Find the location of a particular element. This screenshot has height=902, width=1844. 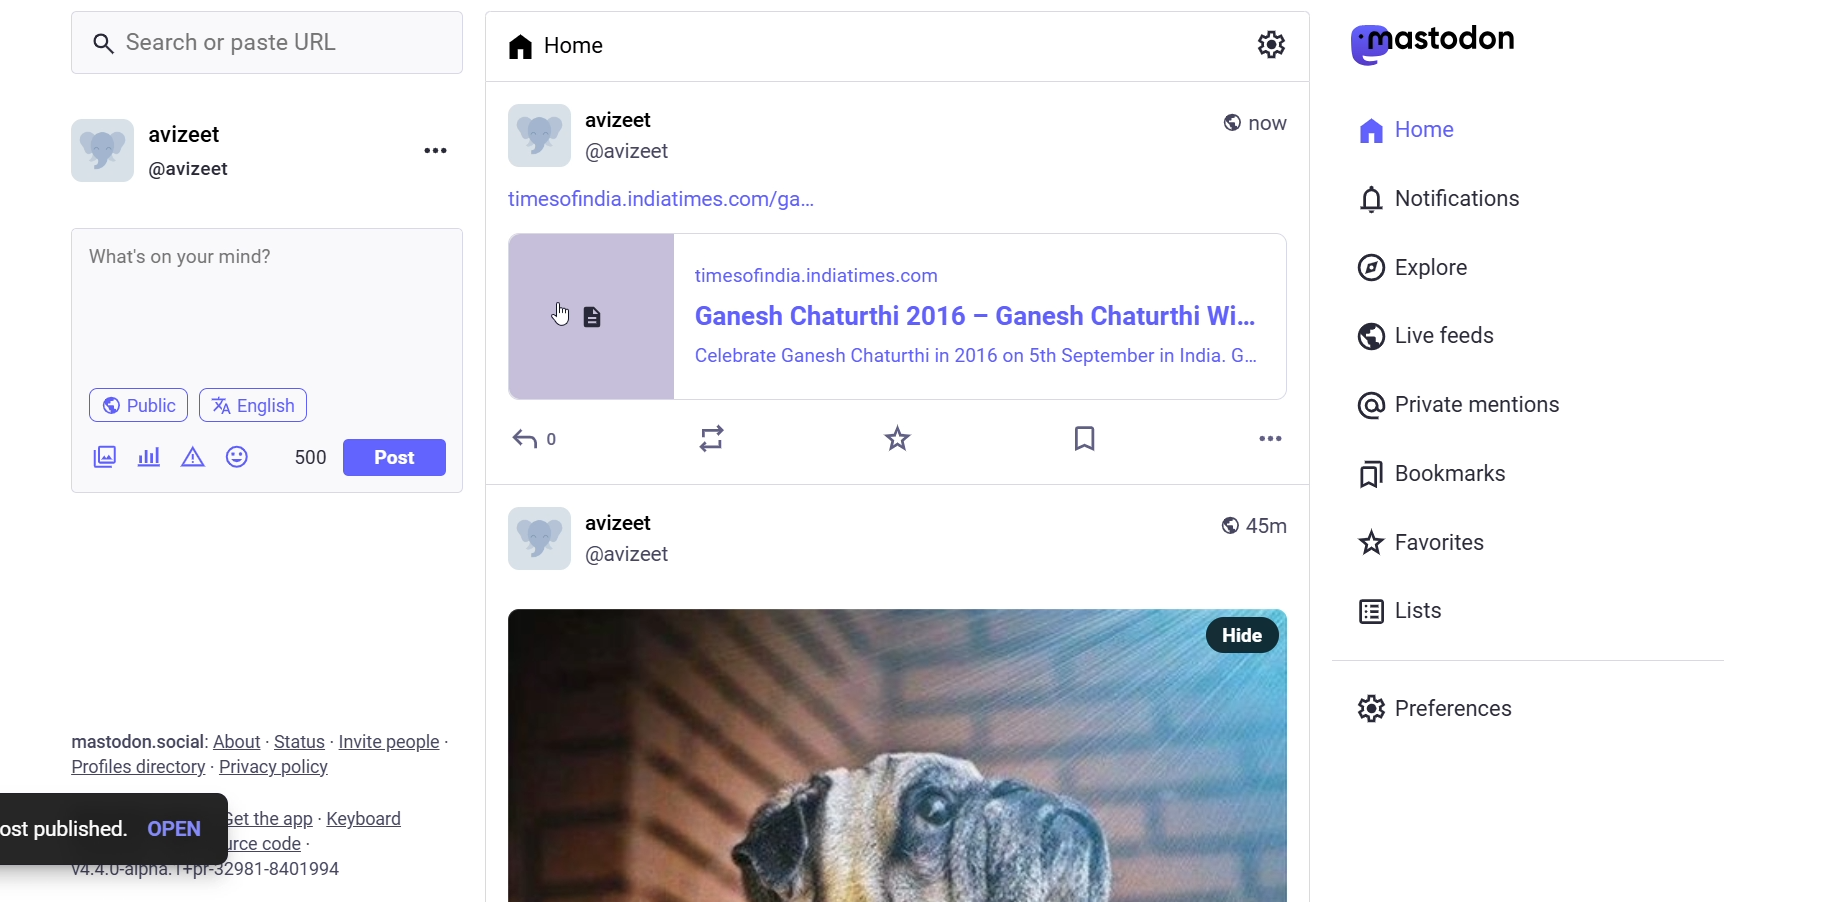

emoji is located at coordinates (236, 458).